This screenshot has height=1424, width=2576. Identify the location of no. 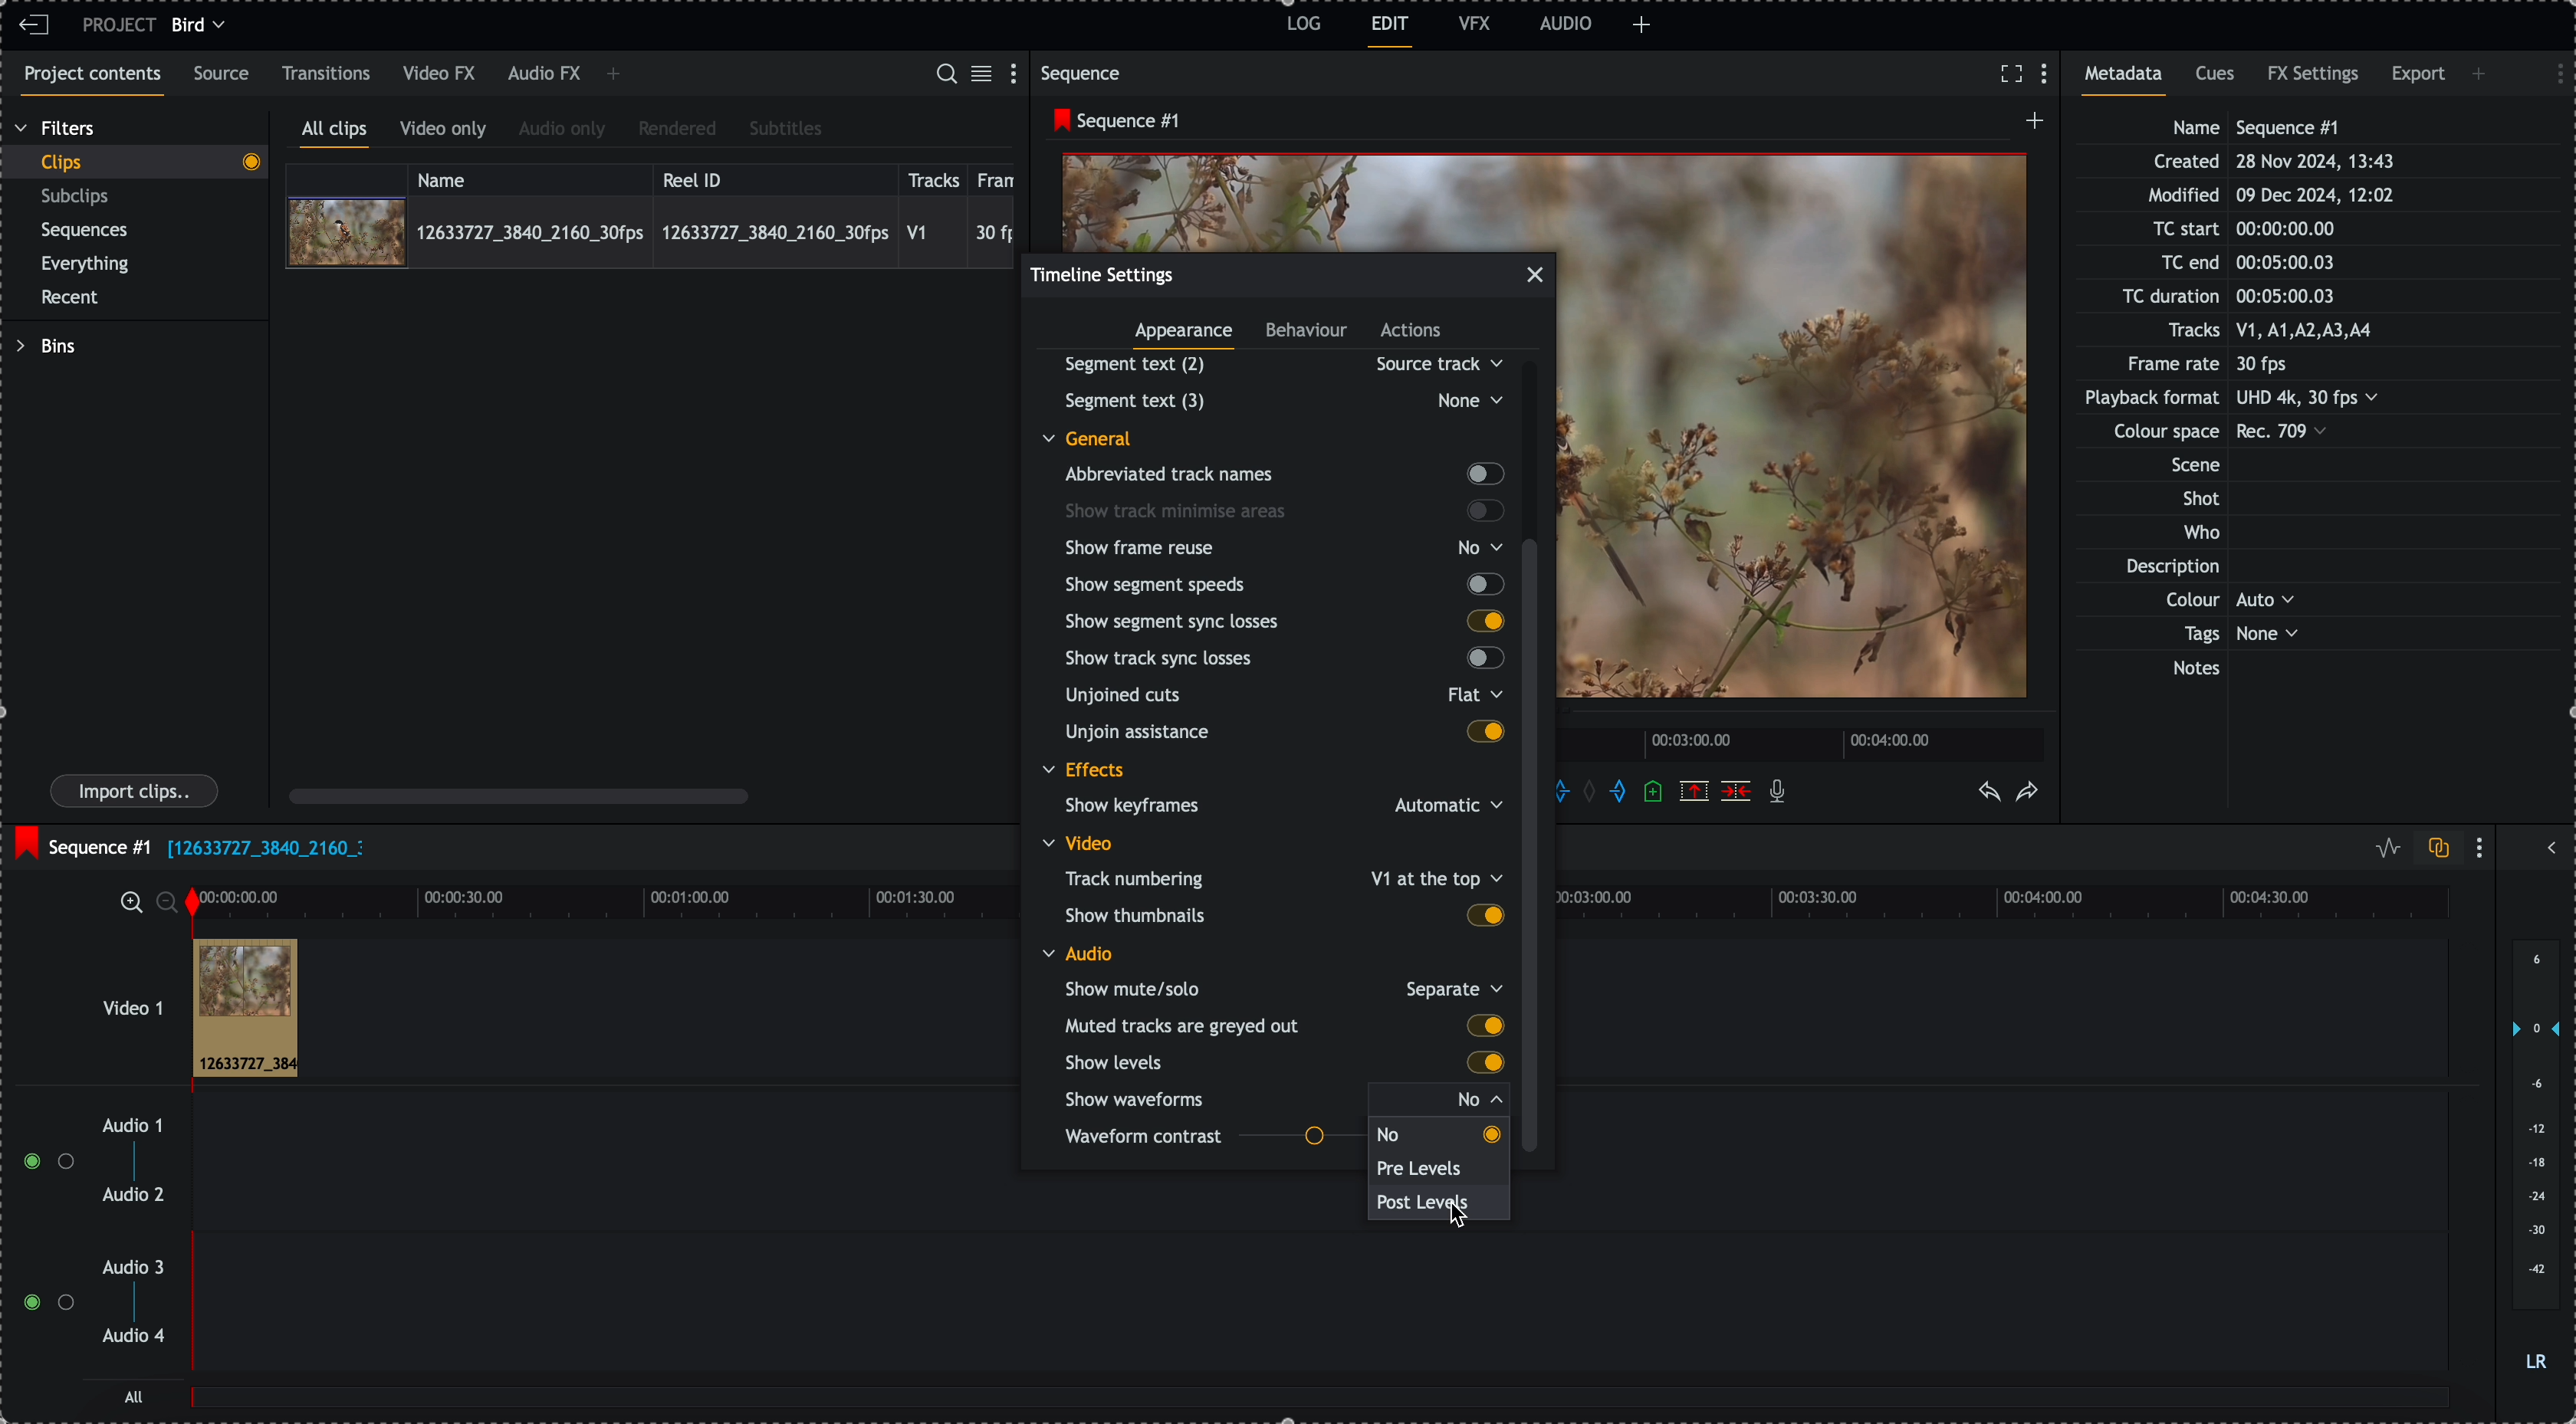
(1392, 1134).